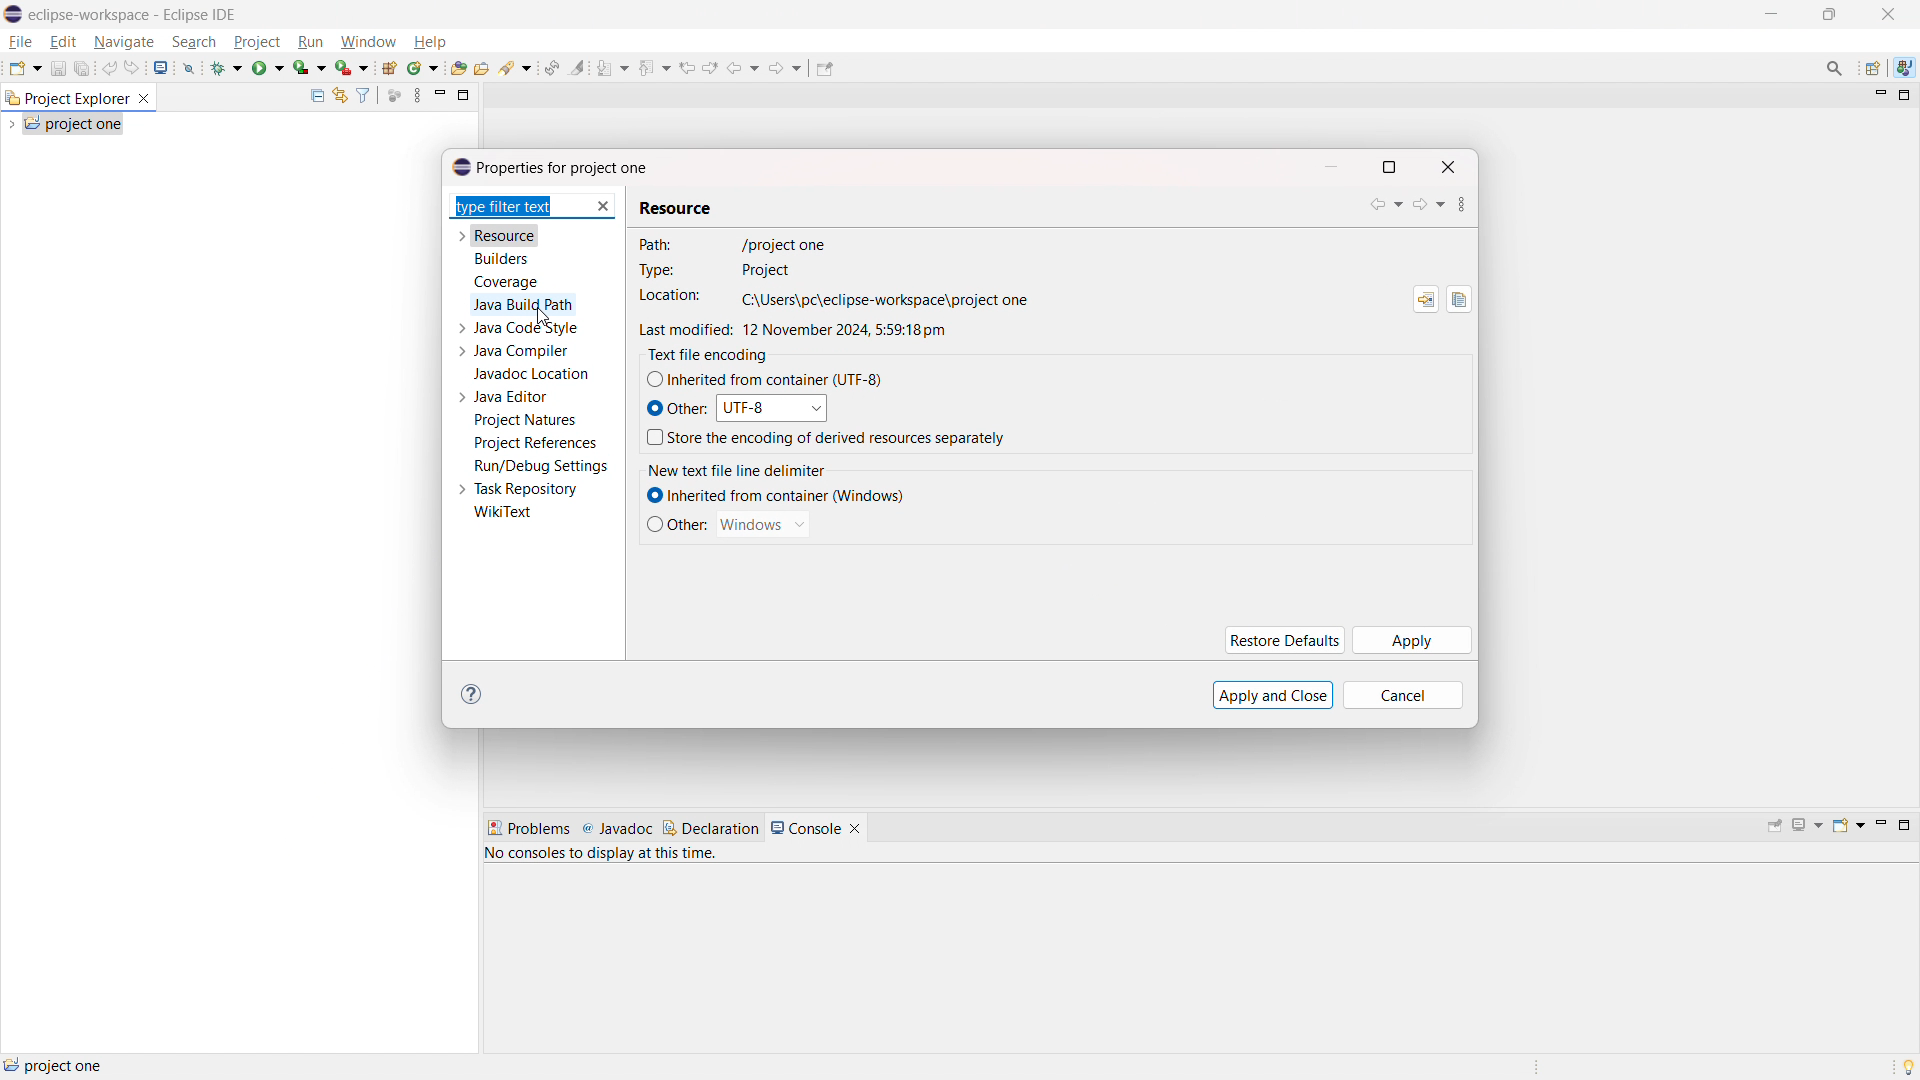 This screenshot has width=1920, height=1080. Describe the element at coordinates (578, 67) in the screenshot. I see `toggle ant mark occurances` at that location.